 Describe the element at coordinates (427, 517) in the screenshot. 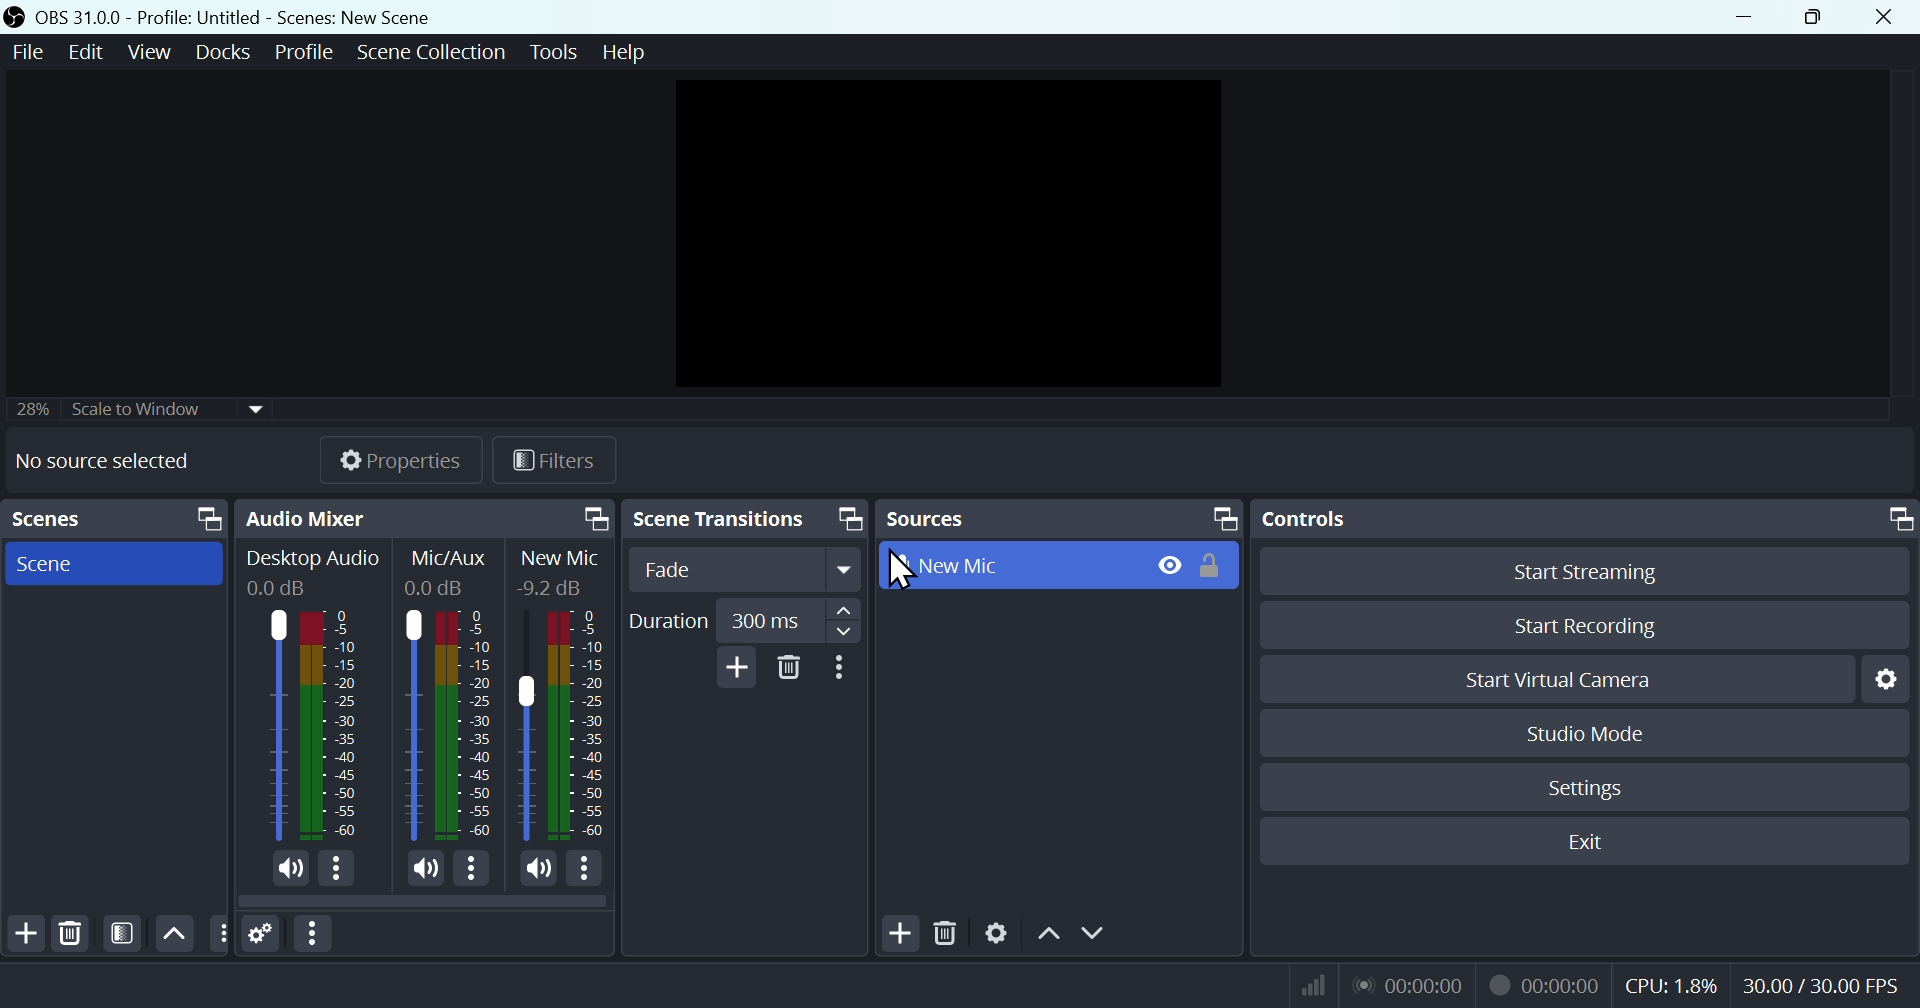

I see `Audio mixer` at that location.